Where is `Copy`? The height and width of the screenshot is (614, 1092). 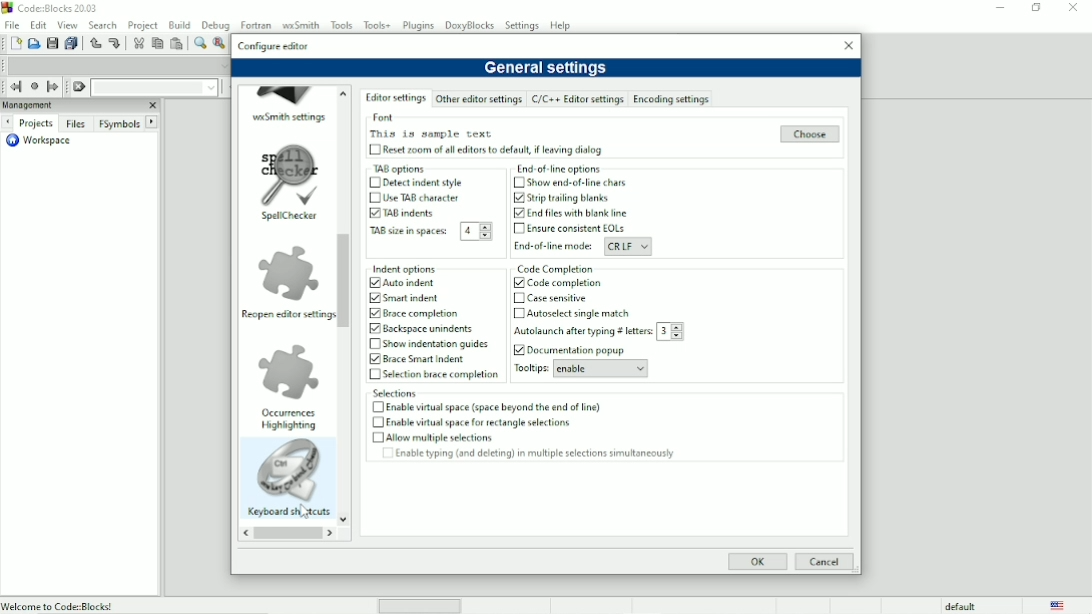 Copy is located at coordinates (156, 43).